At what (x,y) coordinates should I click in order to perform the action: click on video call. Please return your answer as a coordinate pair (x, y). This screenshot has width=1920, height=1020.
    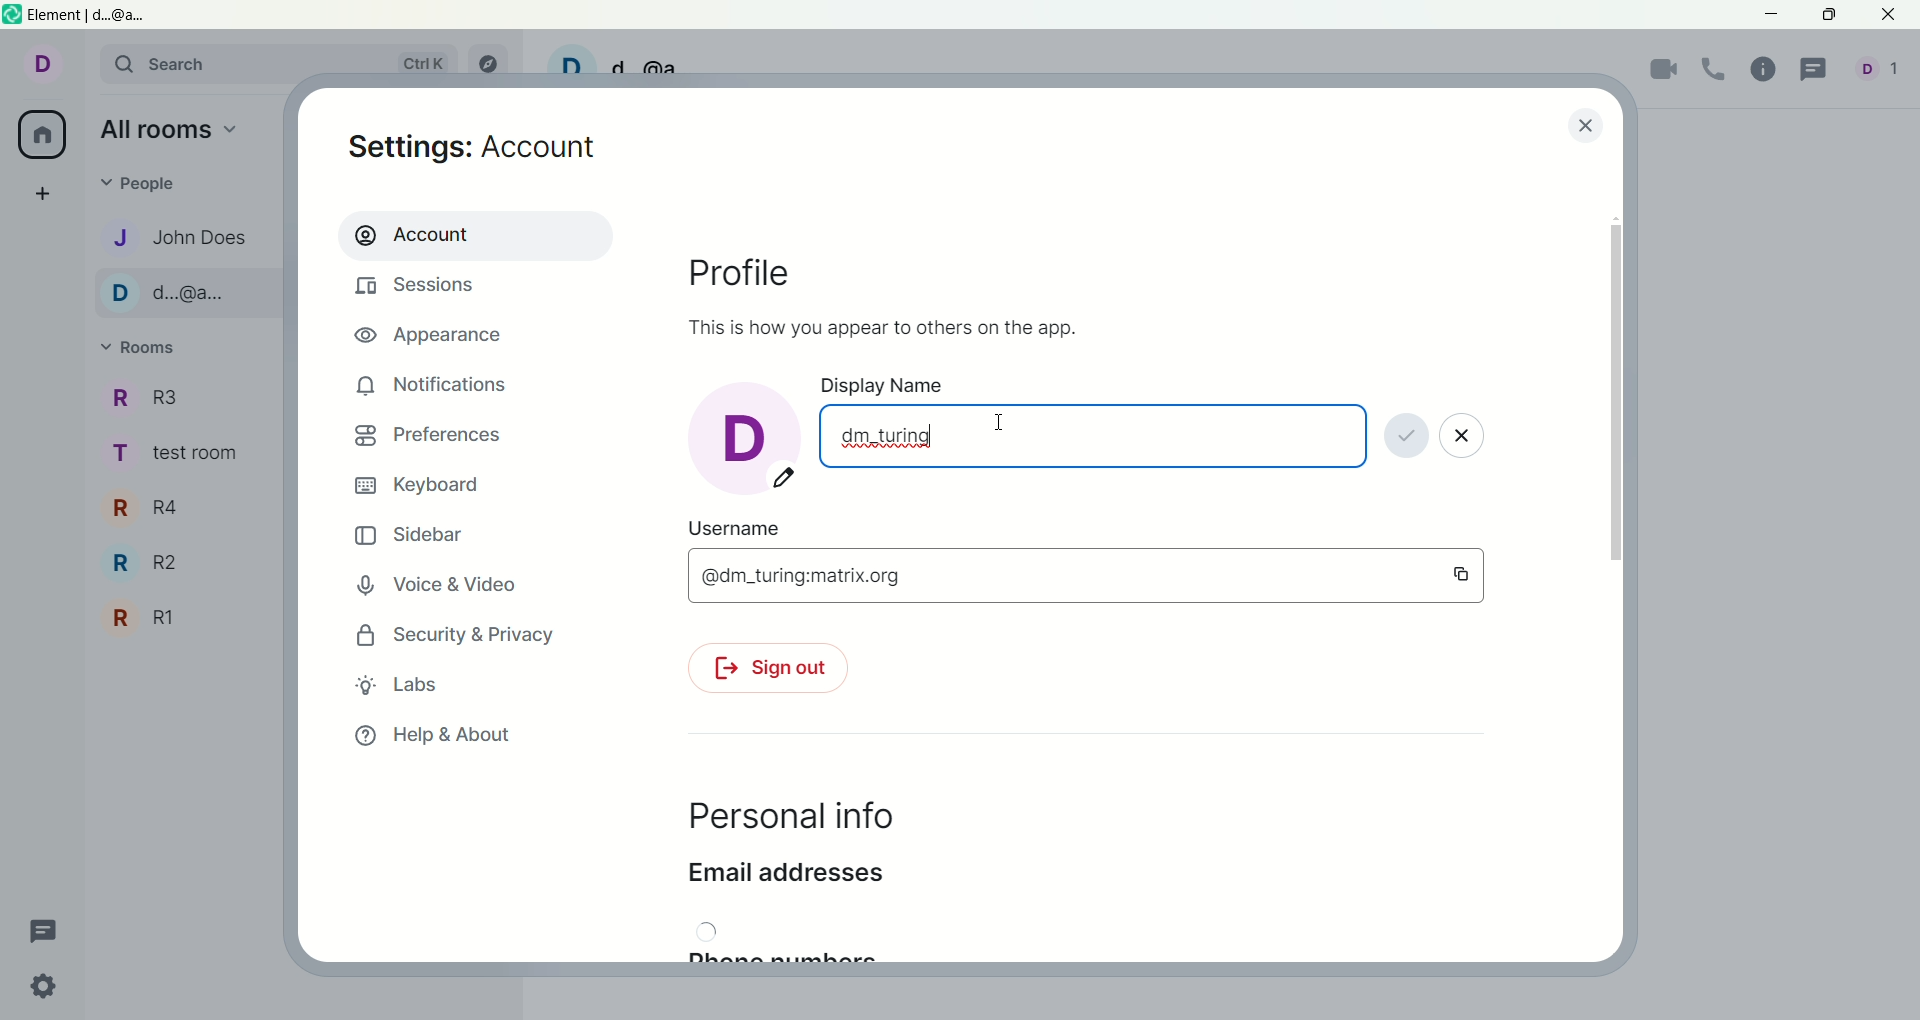
    Looking at the image, I should click on (1665, 72).